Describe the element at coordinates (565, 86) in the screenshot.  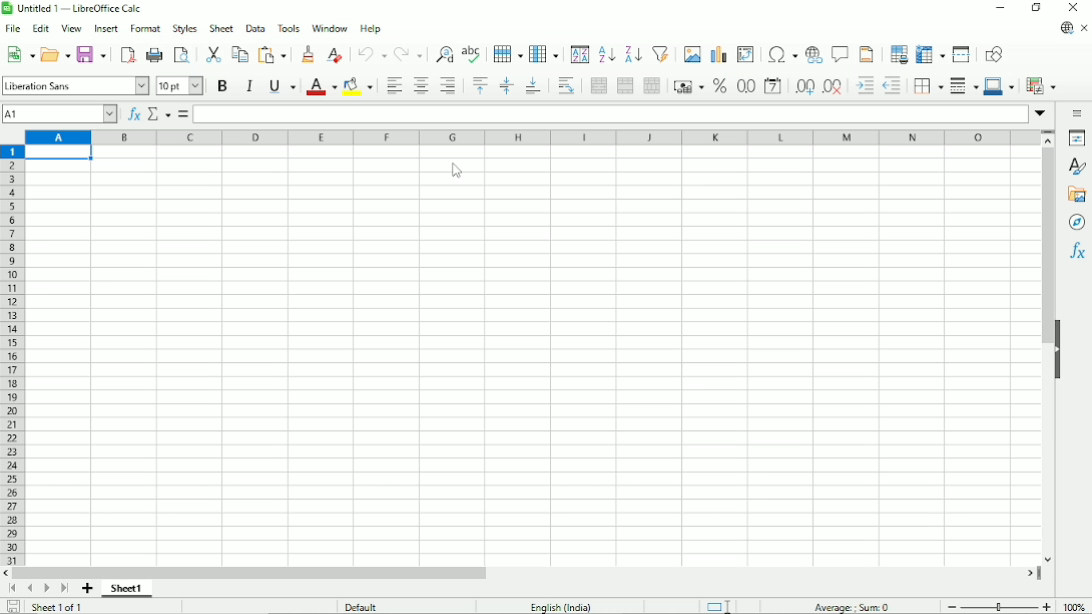
I see `Wrap text` at that location.